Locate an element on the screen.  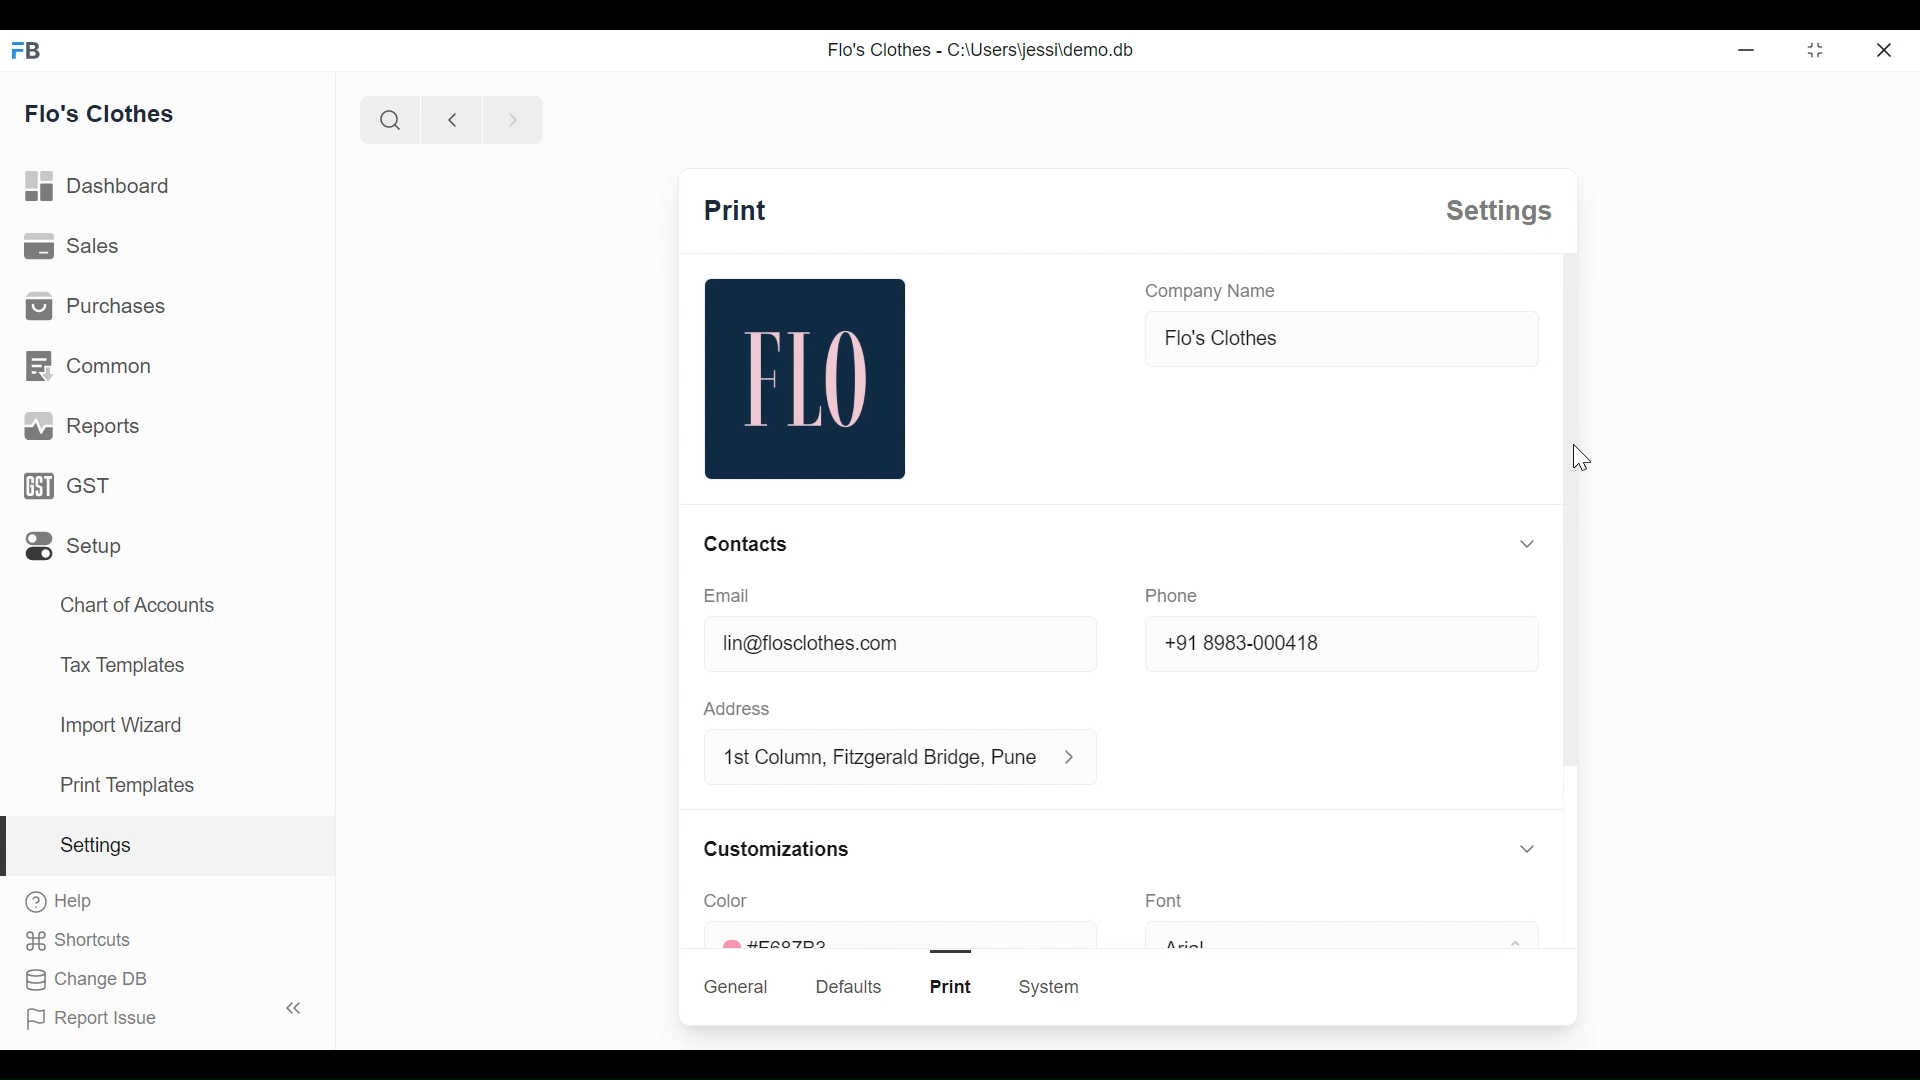
common is located at coordinates (88, 366).